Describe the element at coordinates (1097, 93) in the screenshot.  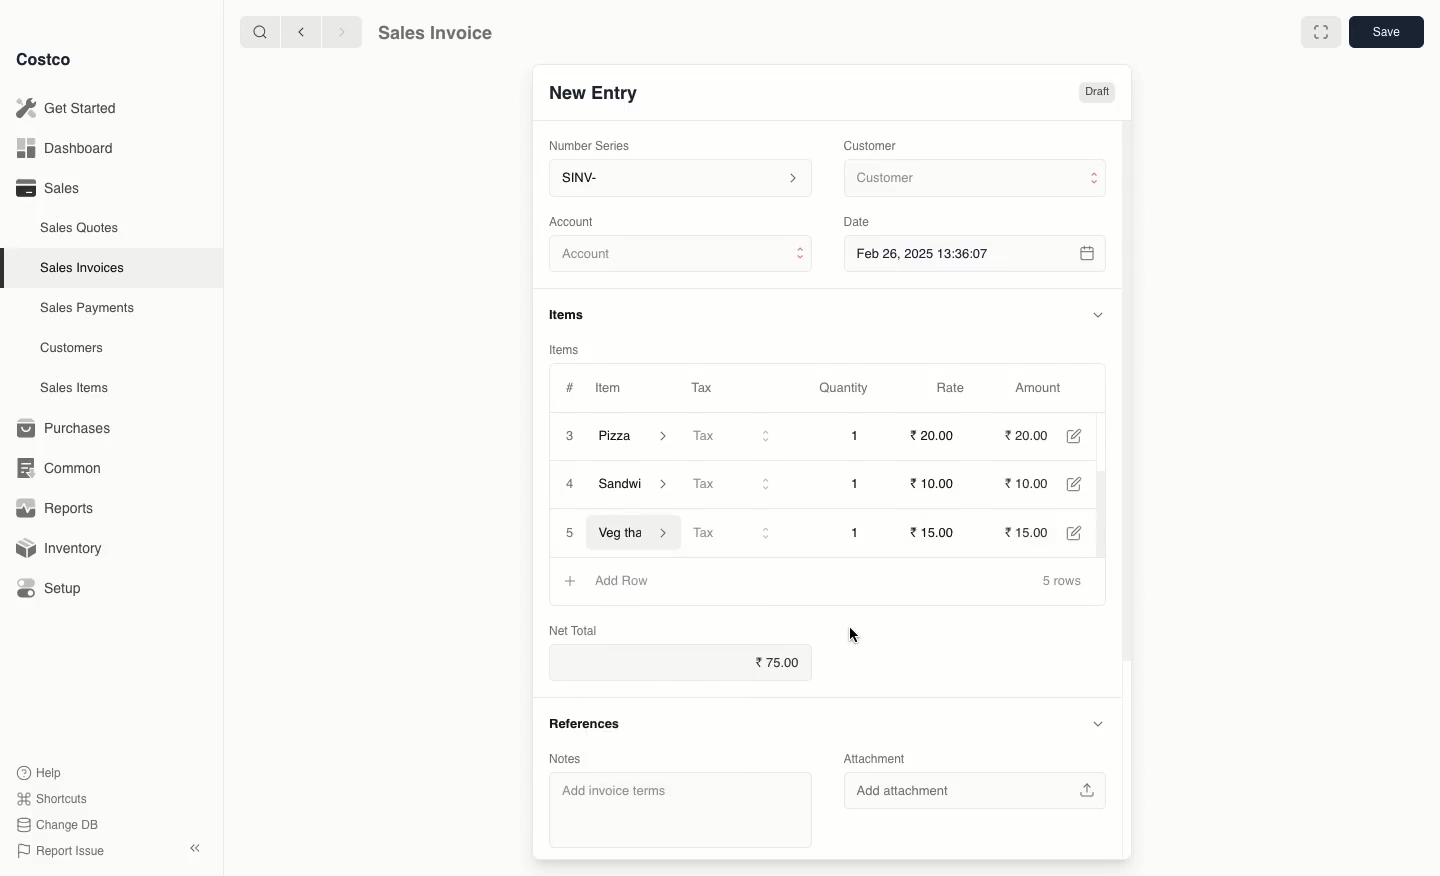
I see `Draft` at that location.